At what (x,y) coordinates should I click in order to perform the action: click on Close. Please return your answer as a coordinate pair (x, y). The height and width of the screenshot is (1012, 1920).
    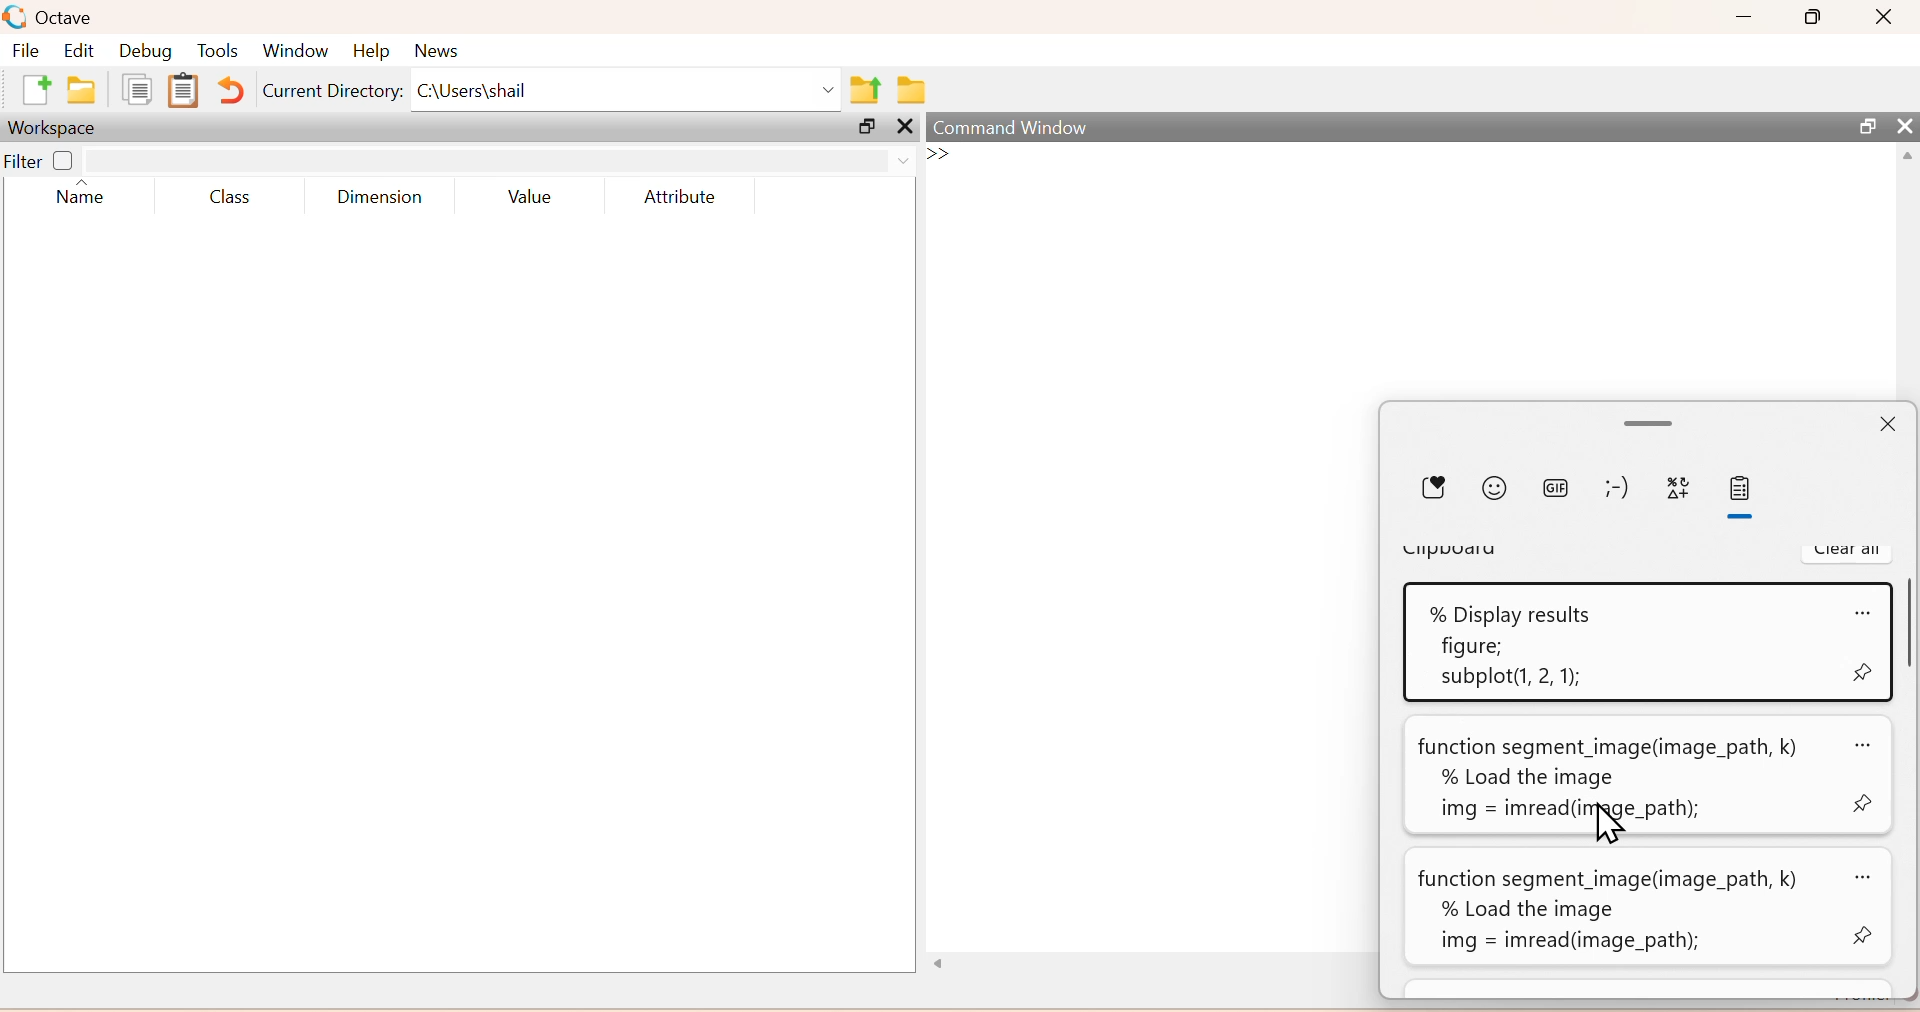
    Looking at the image, I should click on (1900, 127).